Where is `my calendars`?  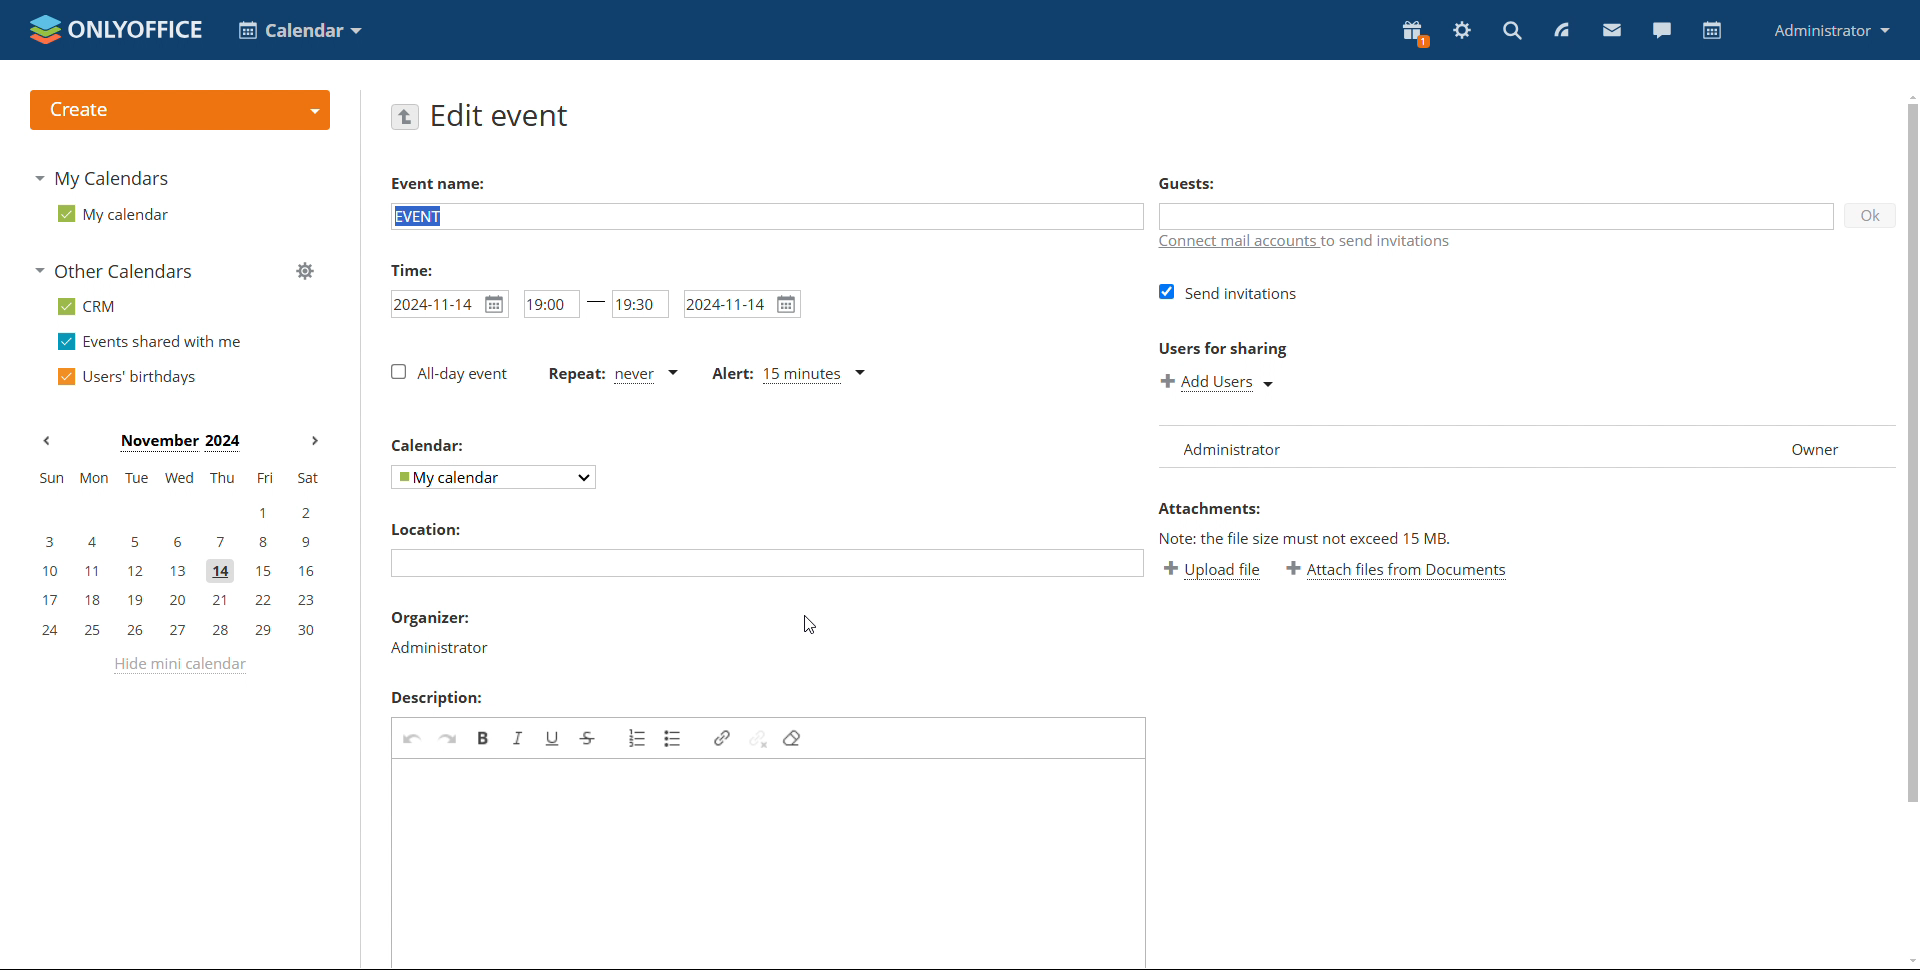 my calendars is located at coordinates (102, 179).